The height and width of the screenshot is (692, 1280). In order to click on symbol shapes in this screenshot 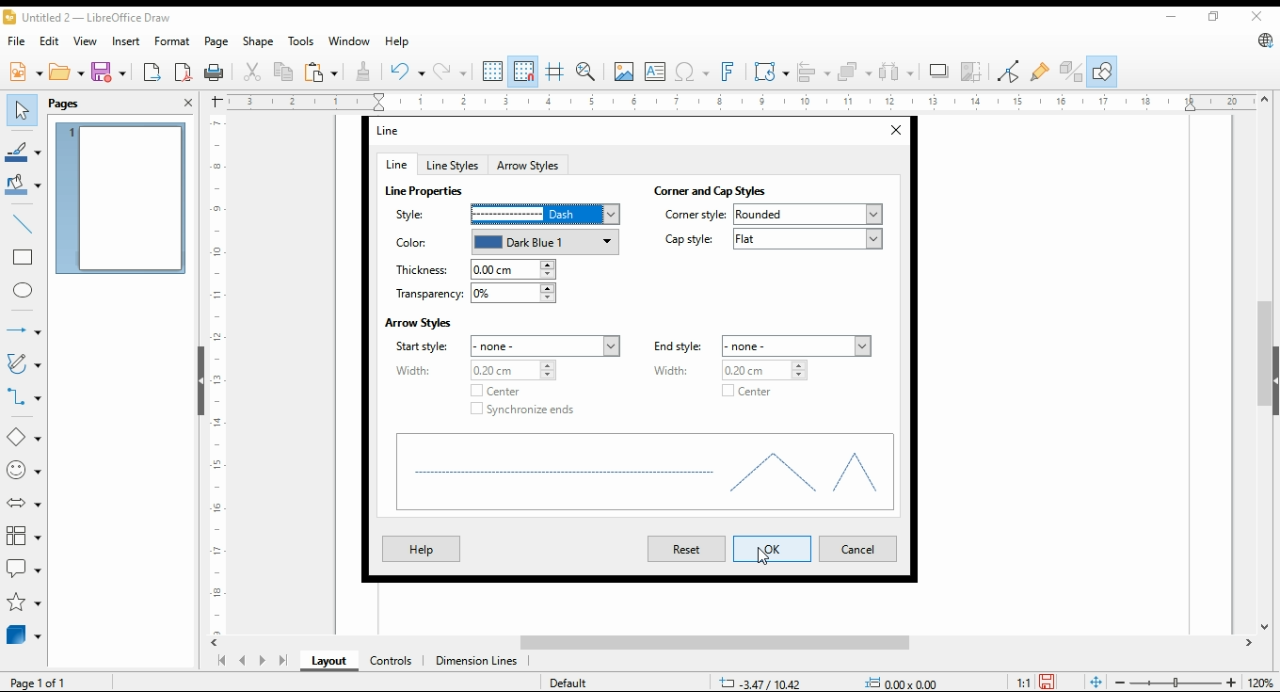, I will do `click(25, 469)`.